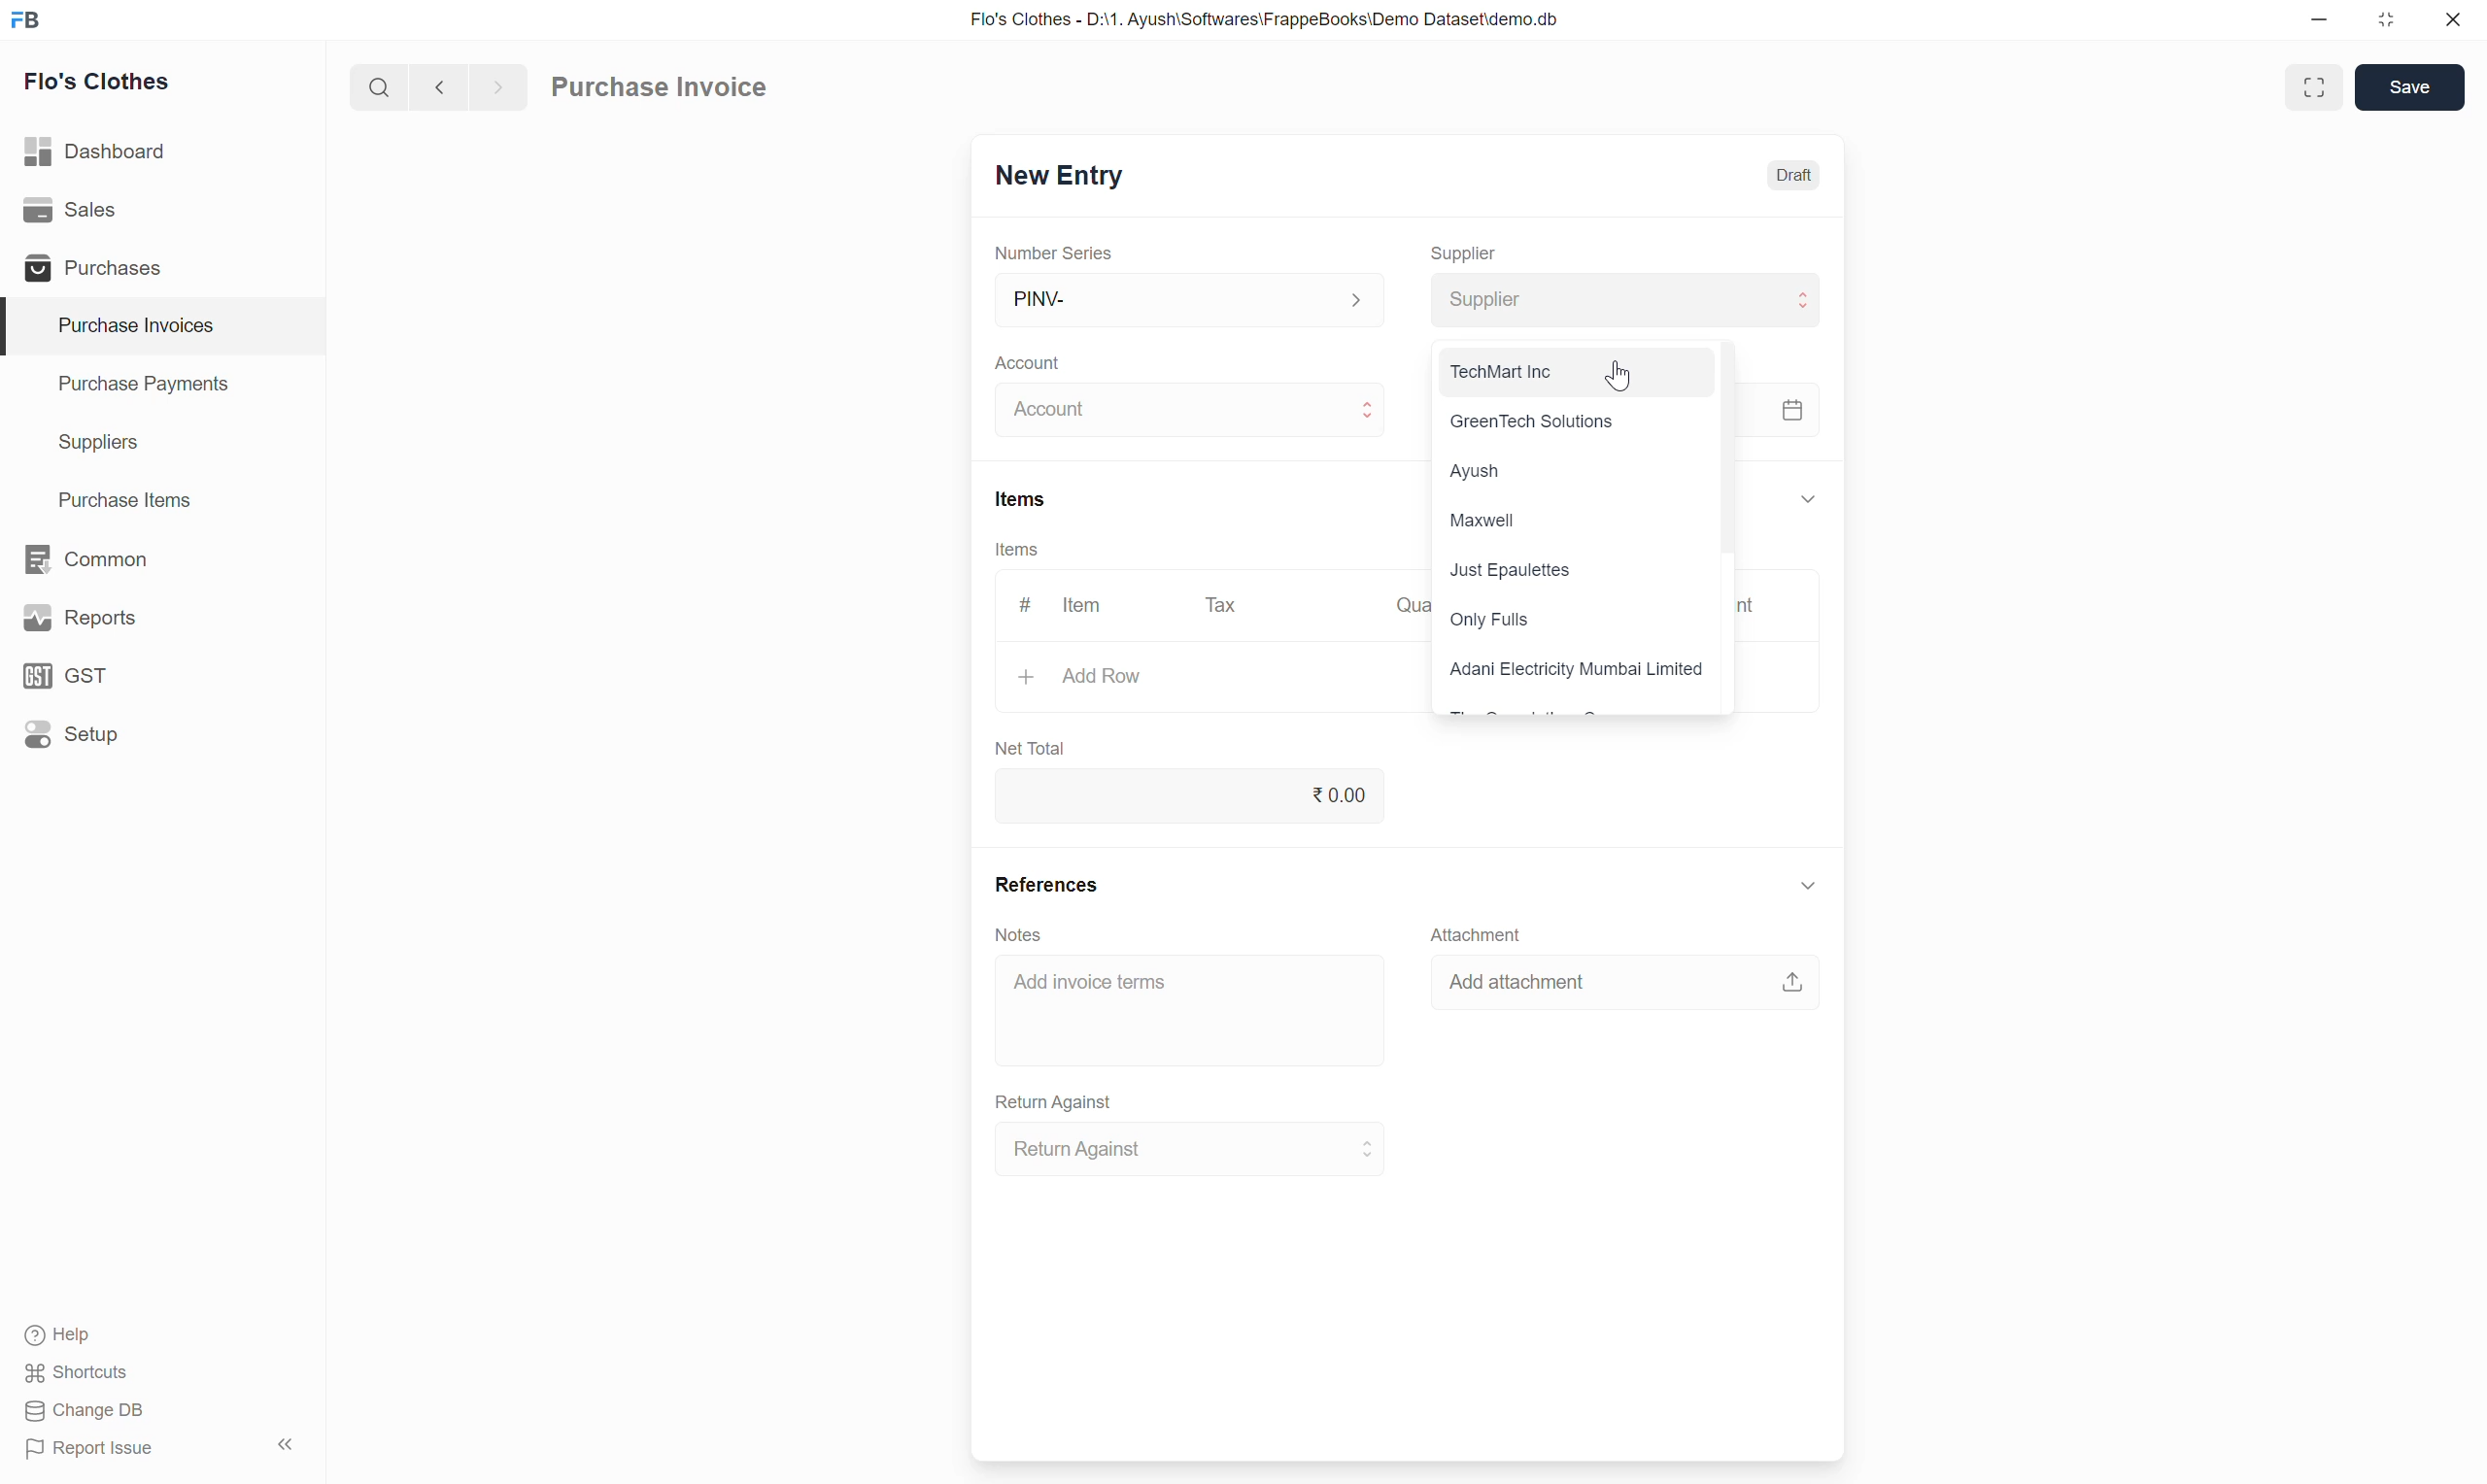  I want to click on Flo's Clothes - D:\1. Ayush\Softwares\FrappeBooks\Demo Dataset\demo.db, so click(1265, 18).